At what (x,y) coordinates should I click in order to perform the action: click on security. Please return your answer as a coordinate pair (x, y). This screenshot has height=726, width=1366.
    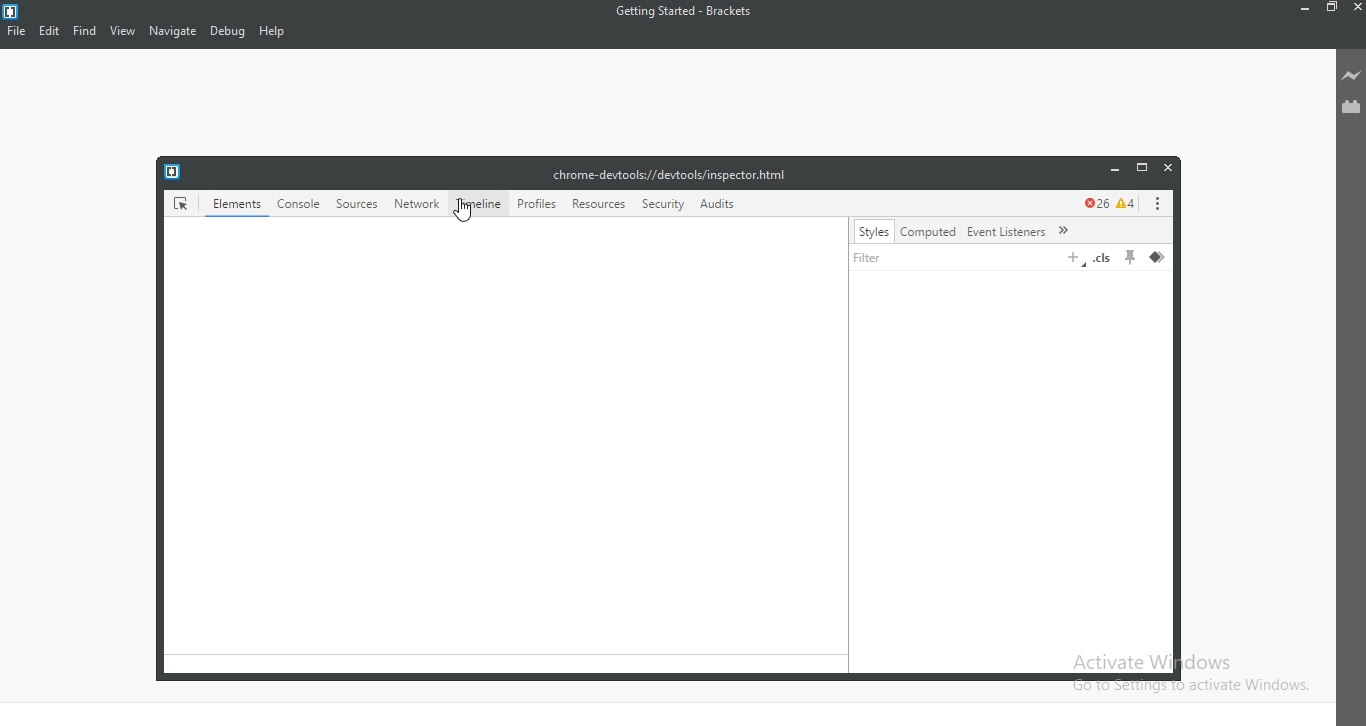
    Looking at the image, I should click on (663, 203).